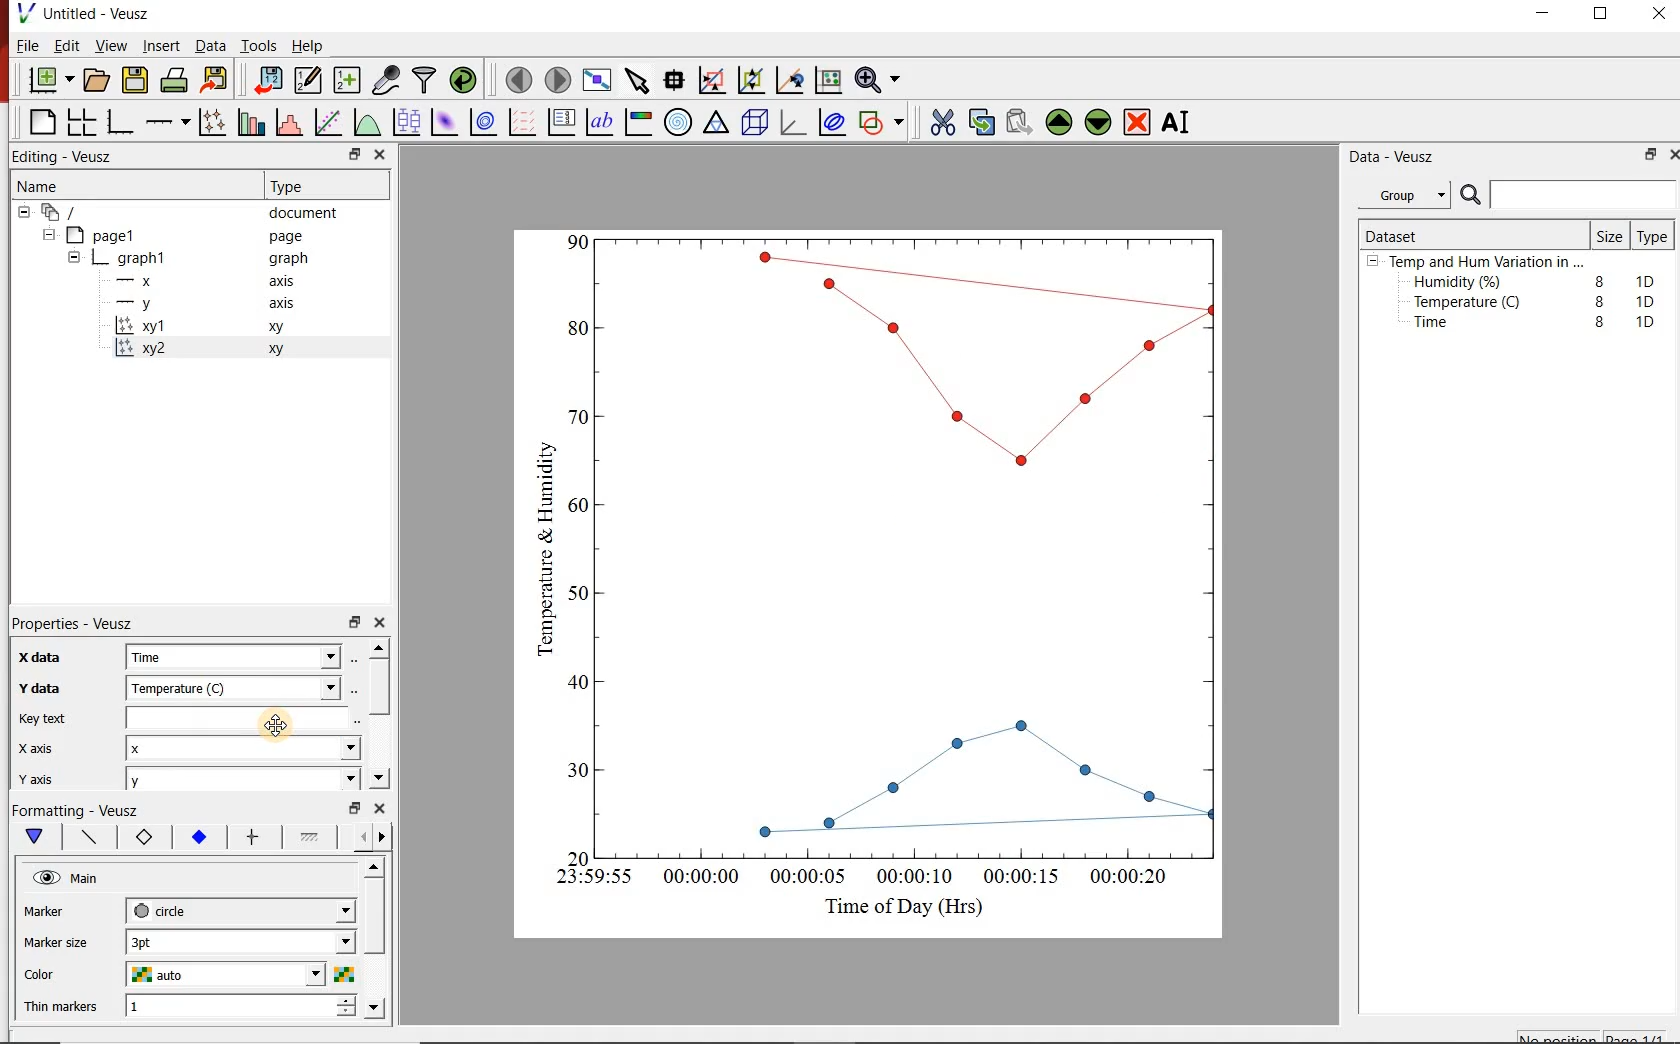 This screenshot has width=1680, height=1044. What do you see at coordinates (1442, 327) in the screenshot?
I see `Time` at bounding box center [1442, 327].